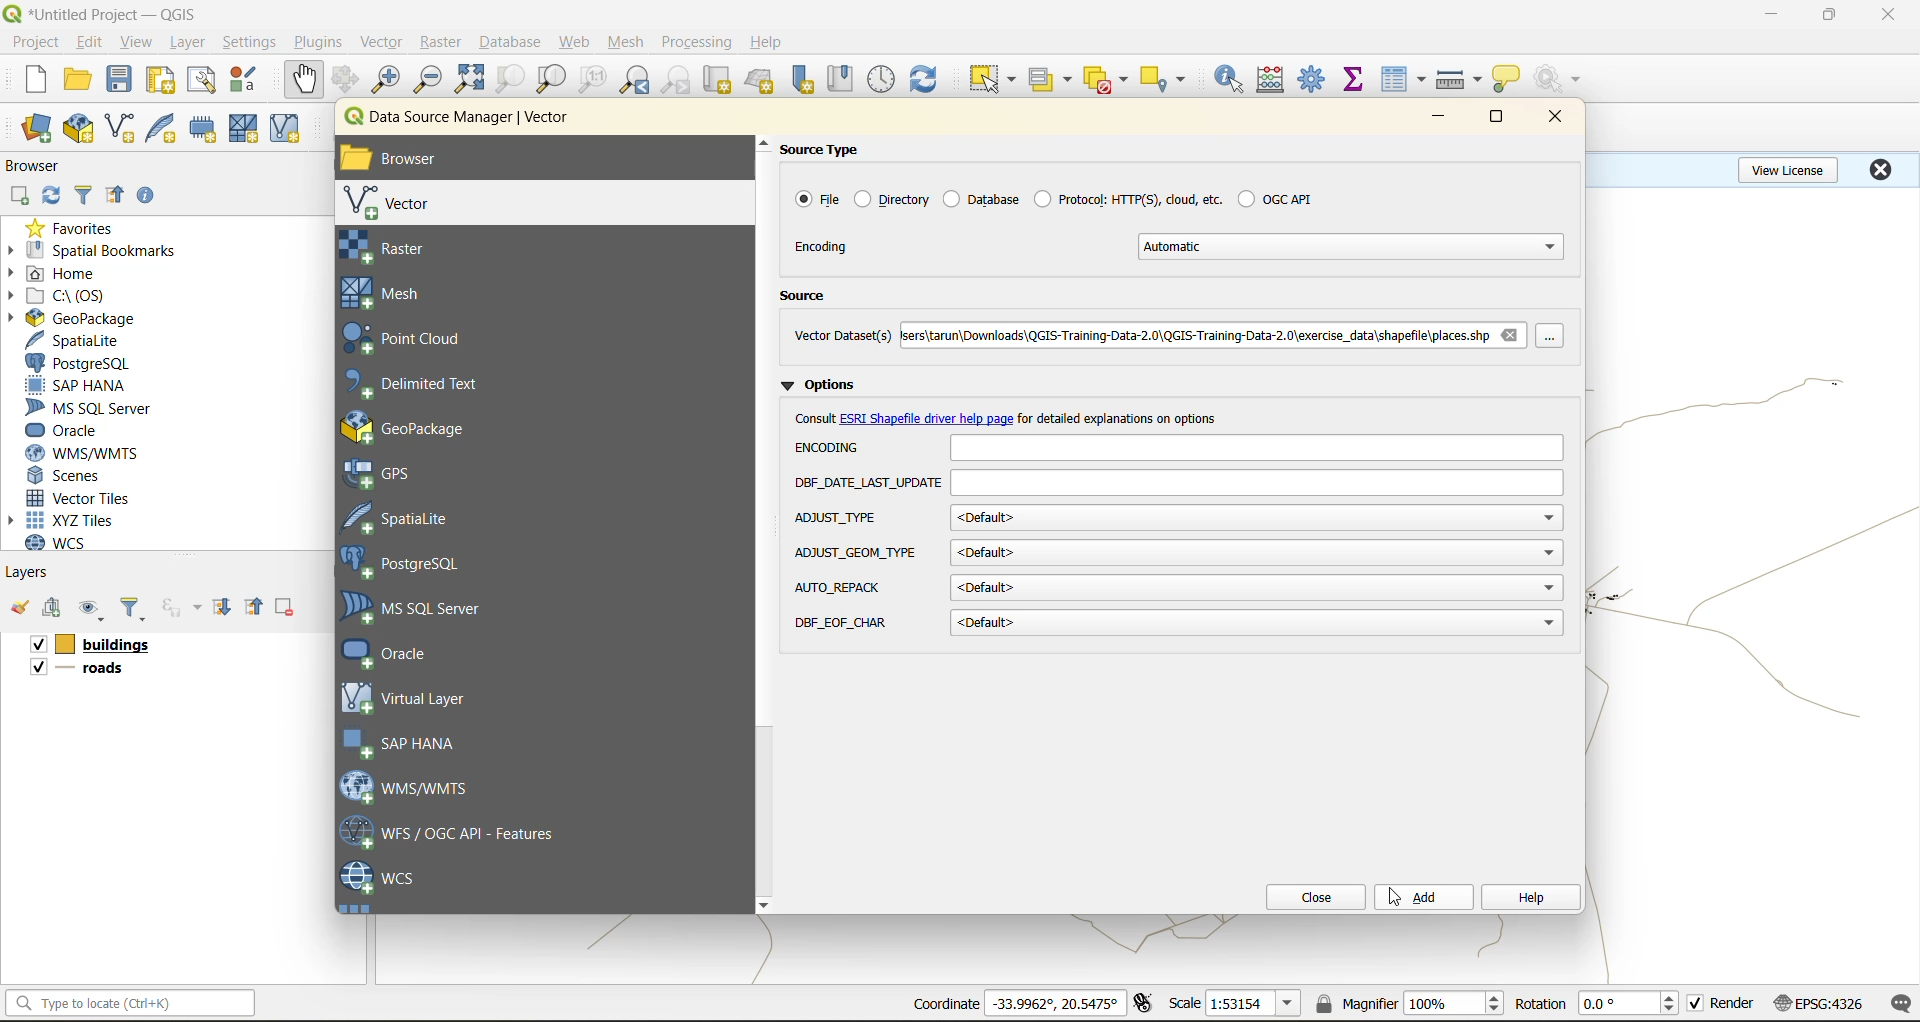  Describe the element at coordinates (928, 420) in the screenshot. I see `link` at that location.